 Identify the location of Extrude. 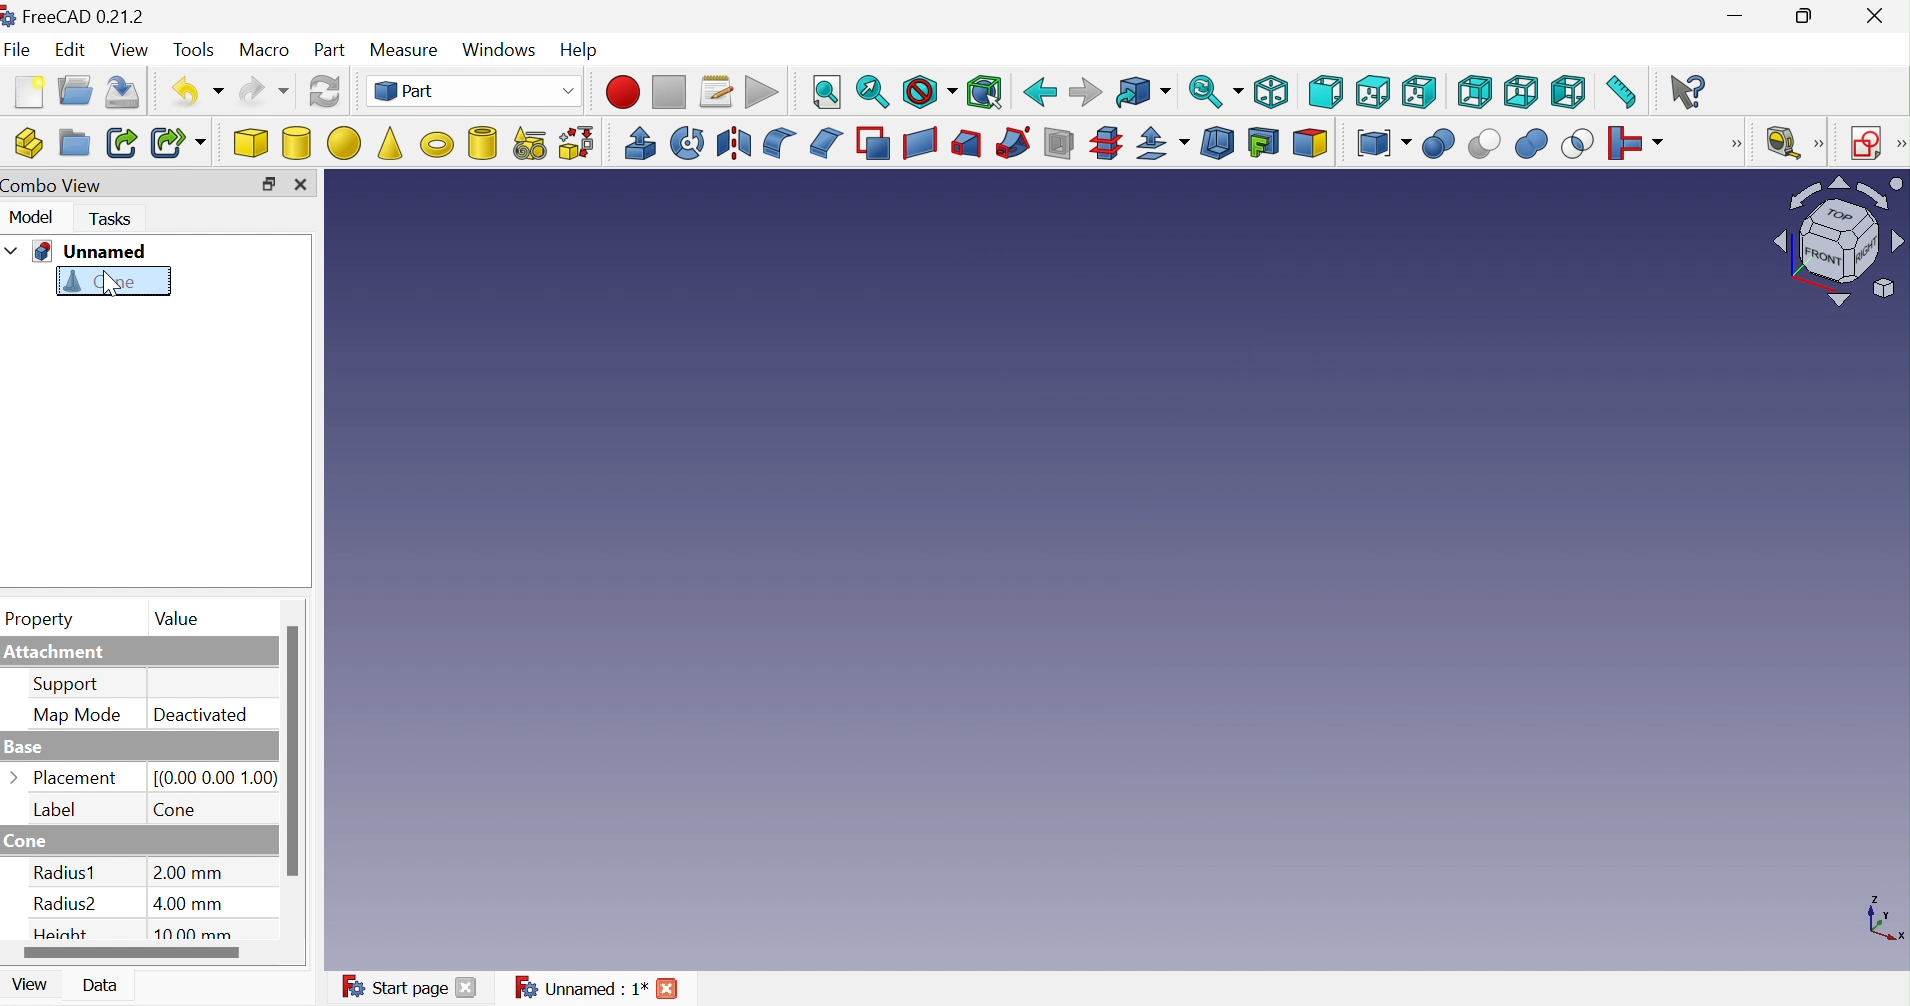
(641, 142).